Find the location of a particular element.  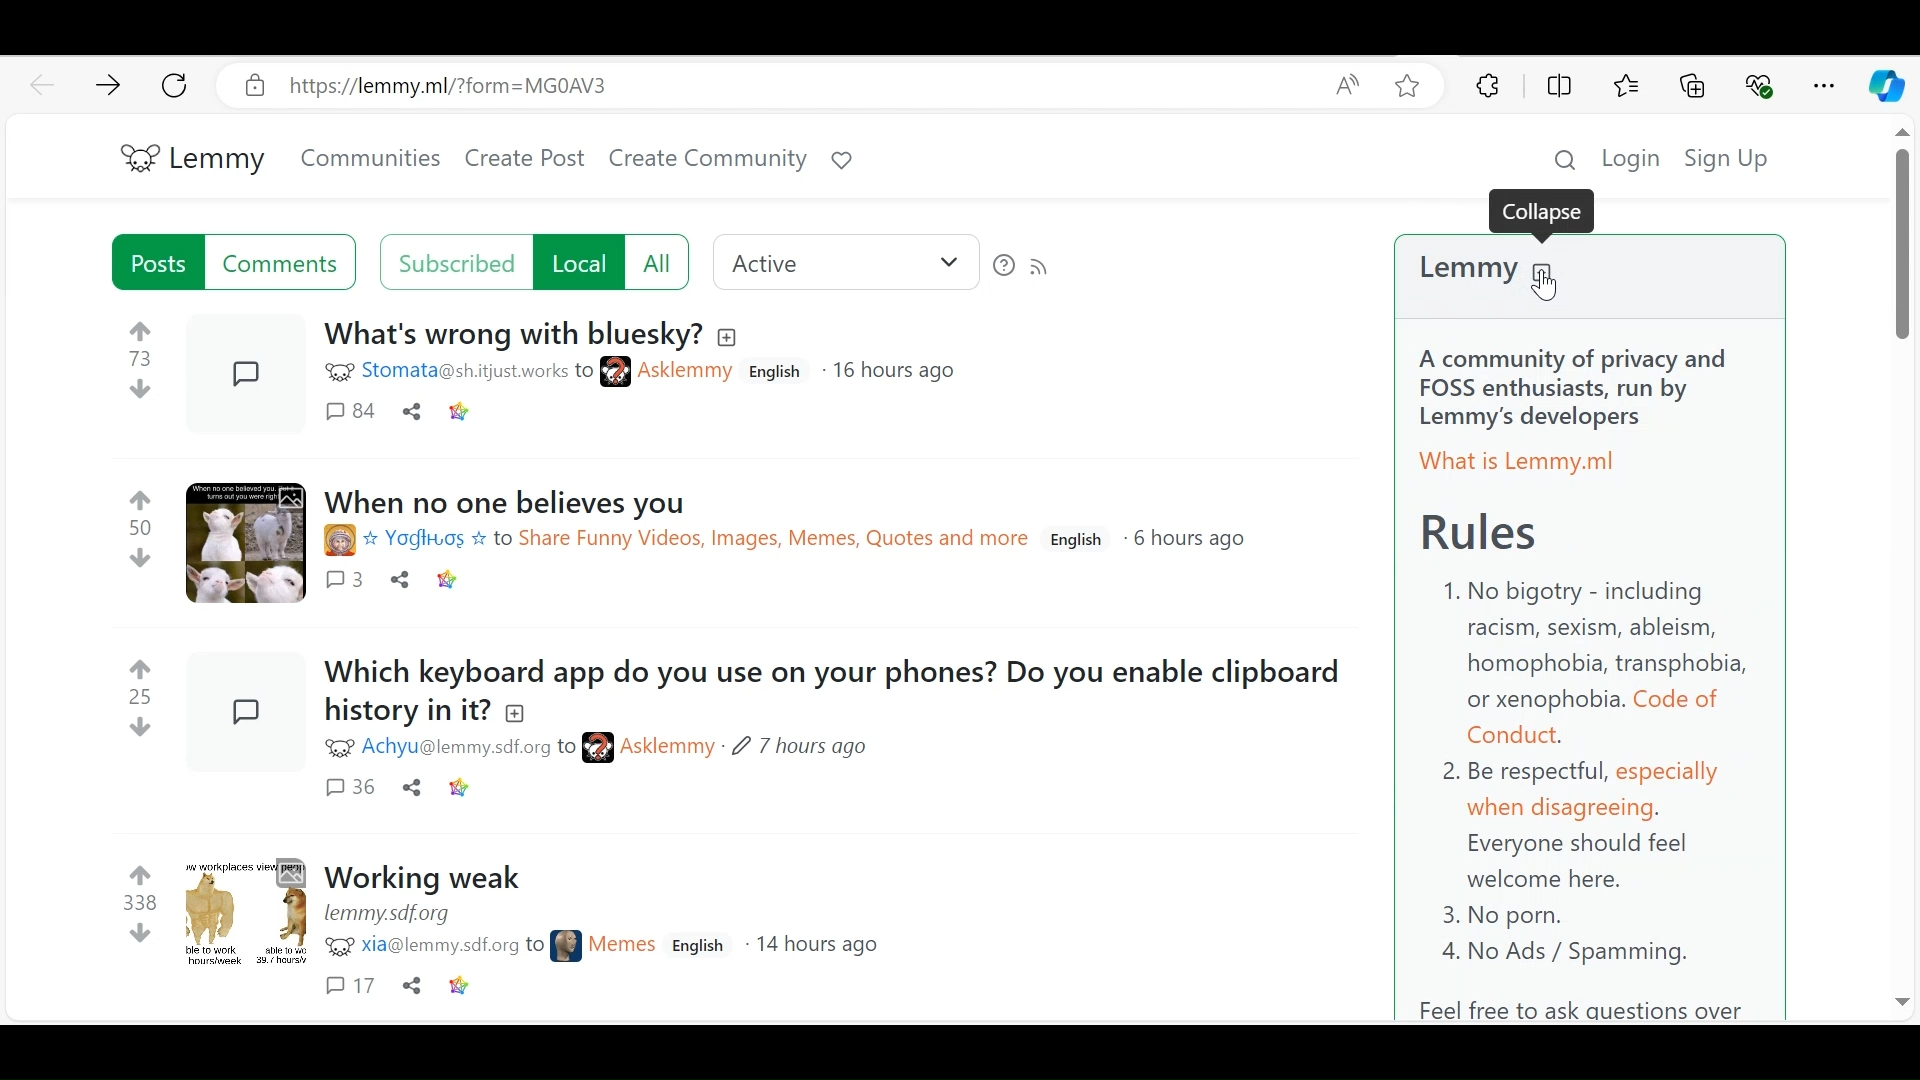

Upvotes is located at coordinates (142, 871).